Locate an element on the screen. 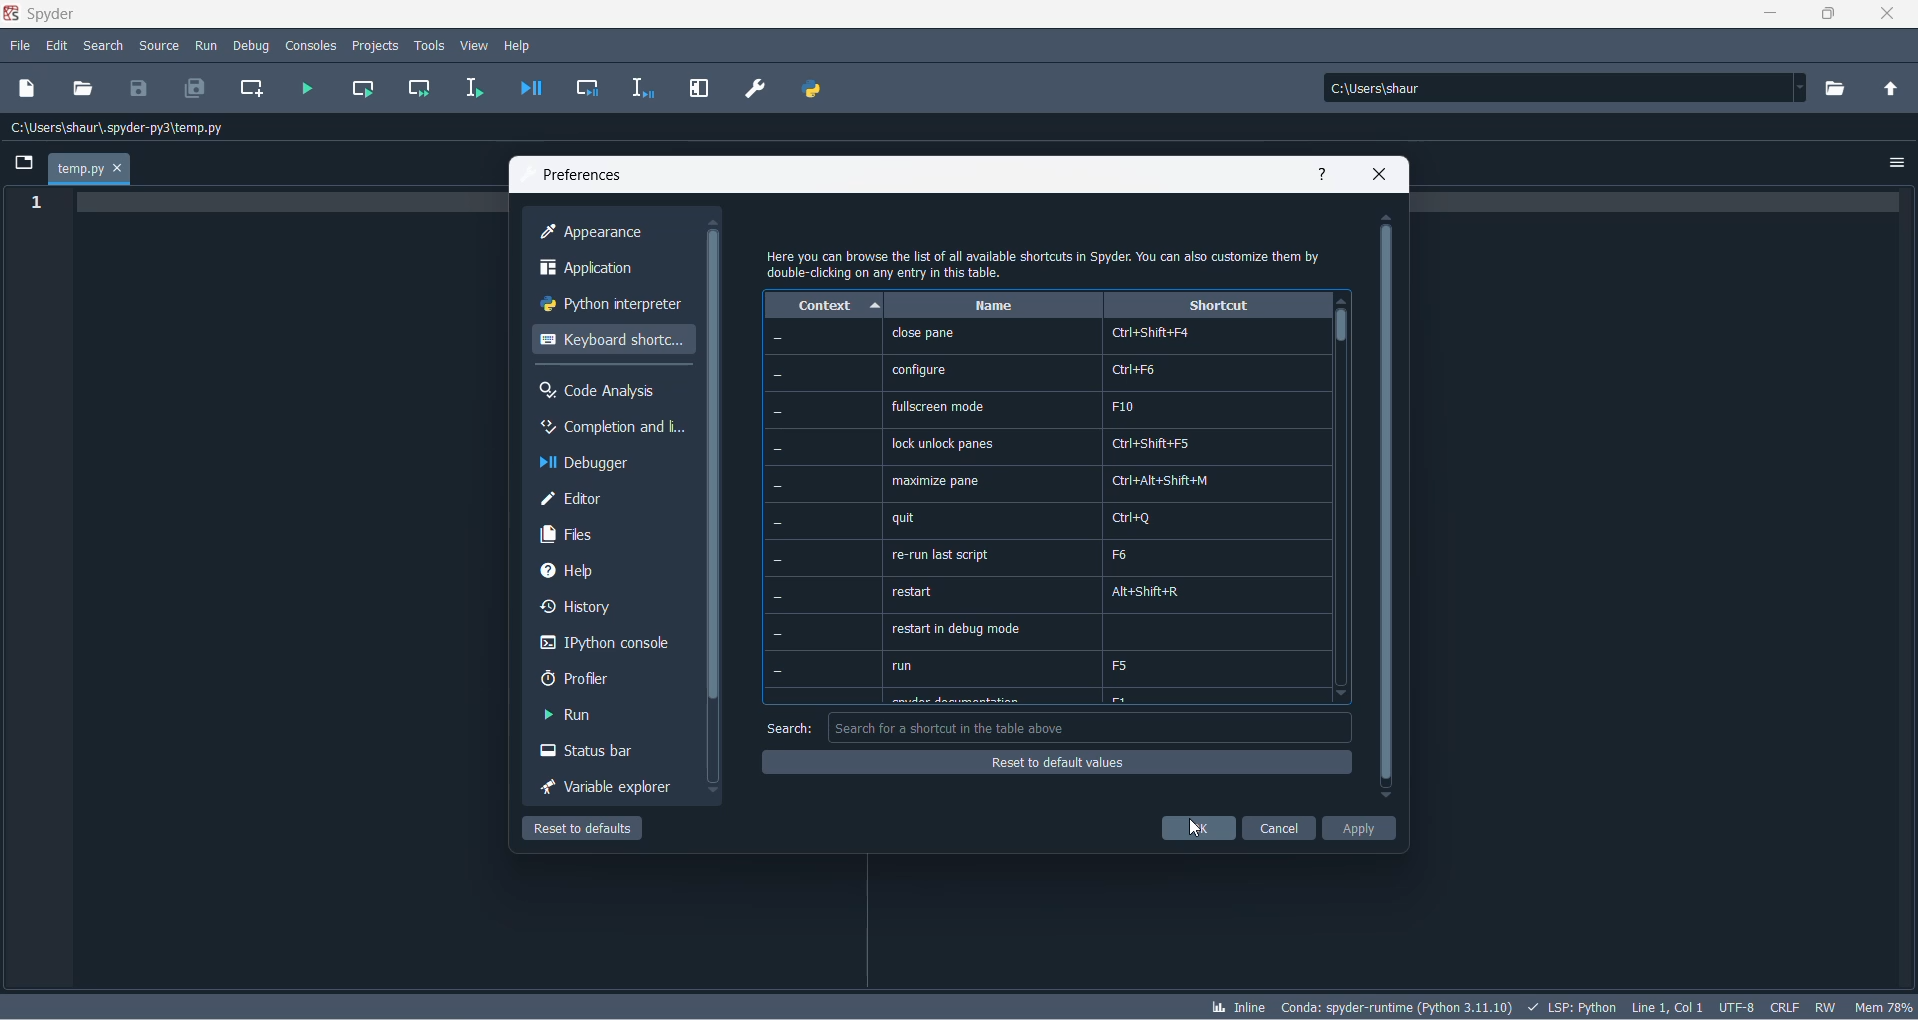 This screenshot has height=1020, width=1918. search text is located at coordinates (788, 729).